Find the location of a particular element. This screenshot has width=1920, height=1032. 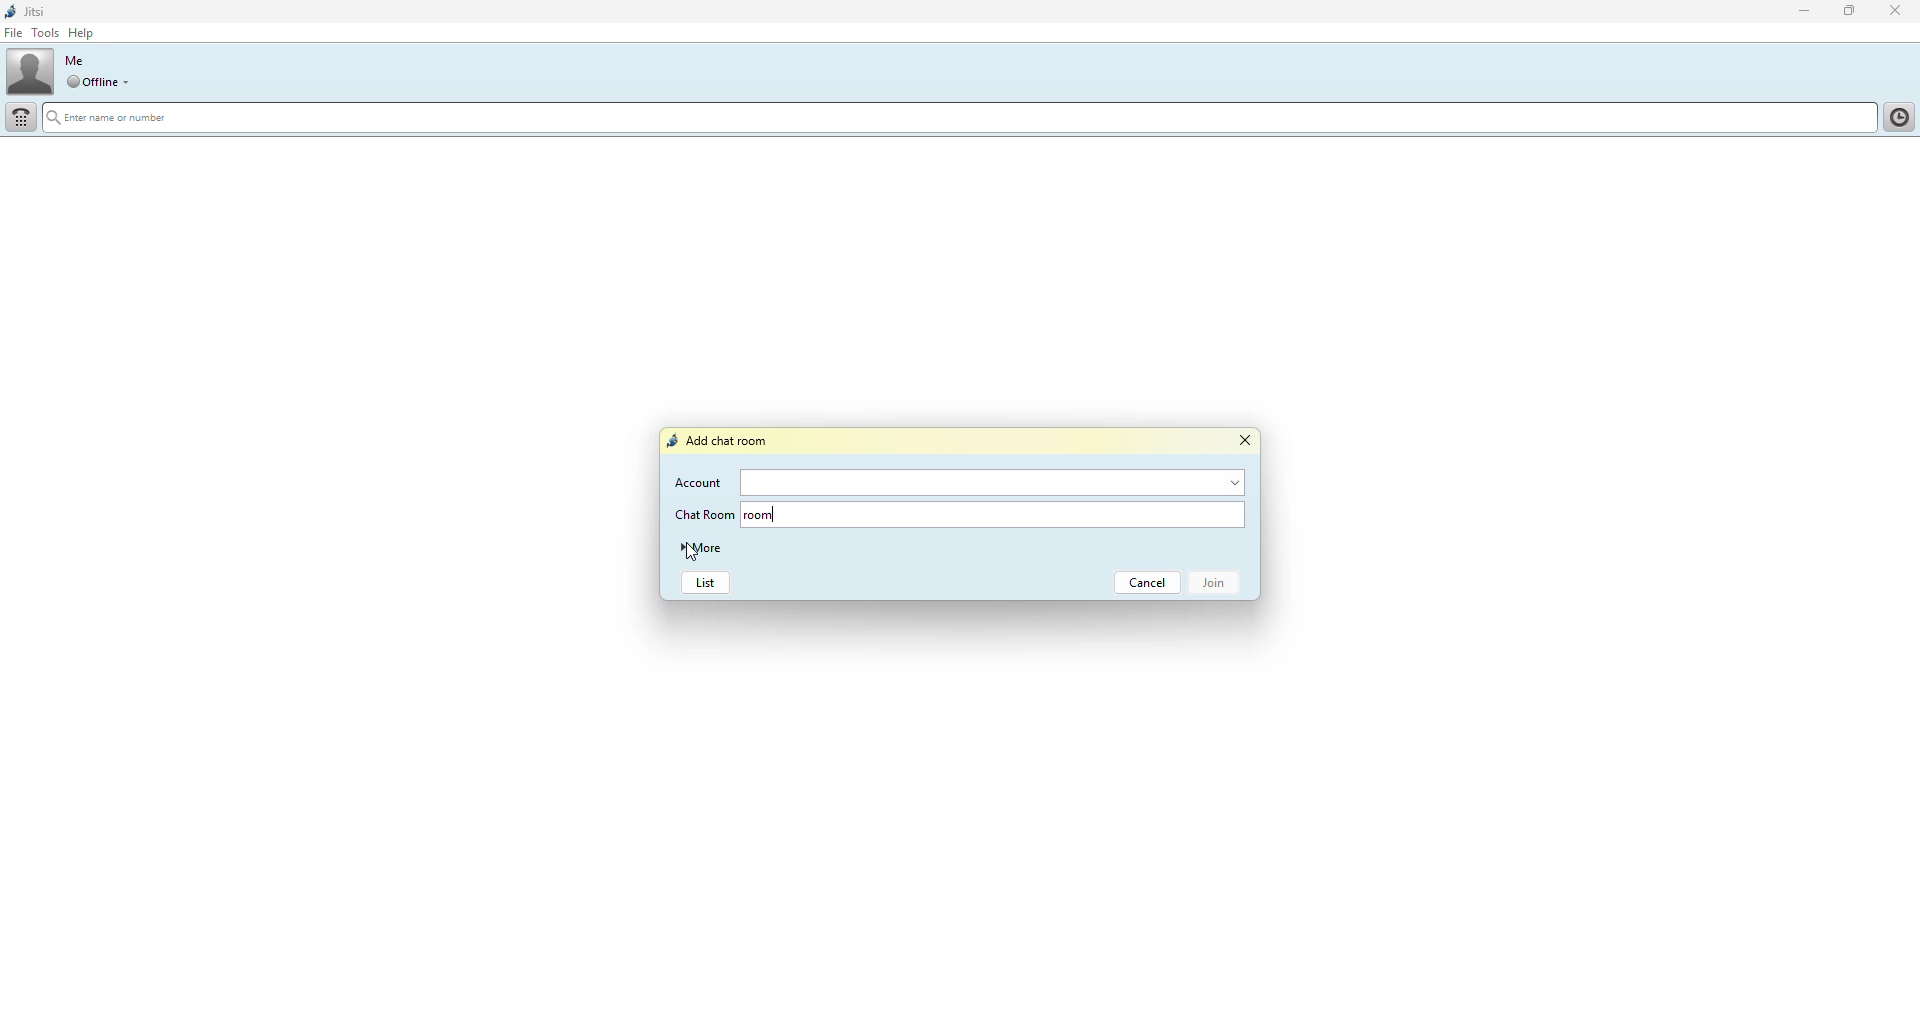

minimize is located at coordinates (1796, 12).